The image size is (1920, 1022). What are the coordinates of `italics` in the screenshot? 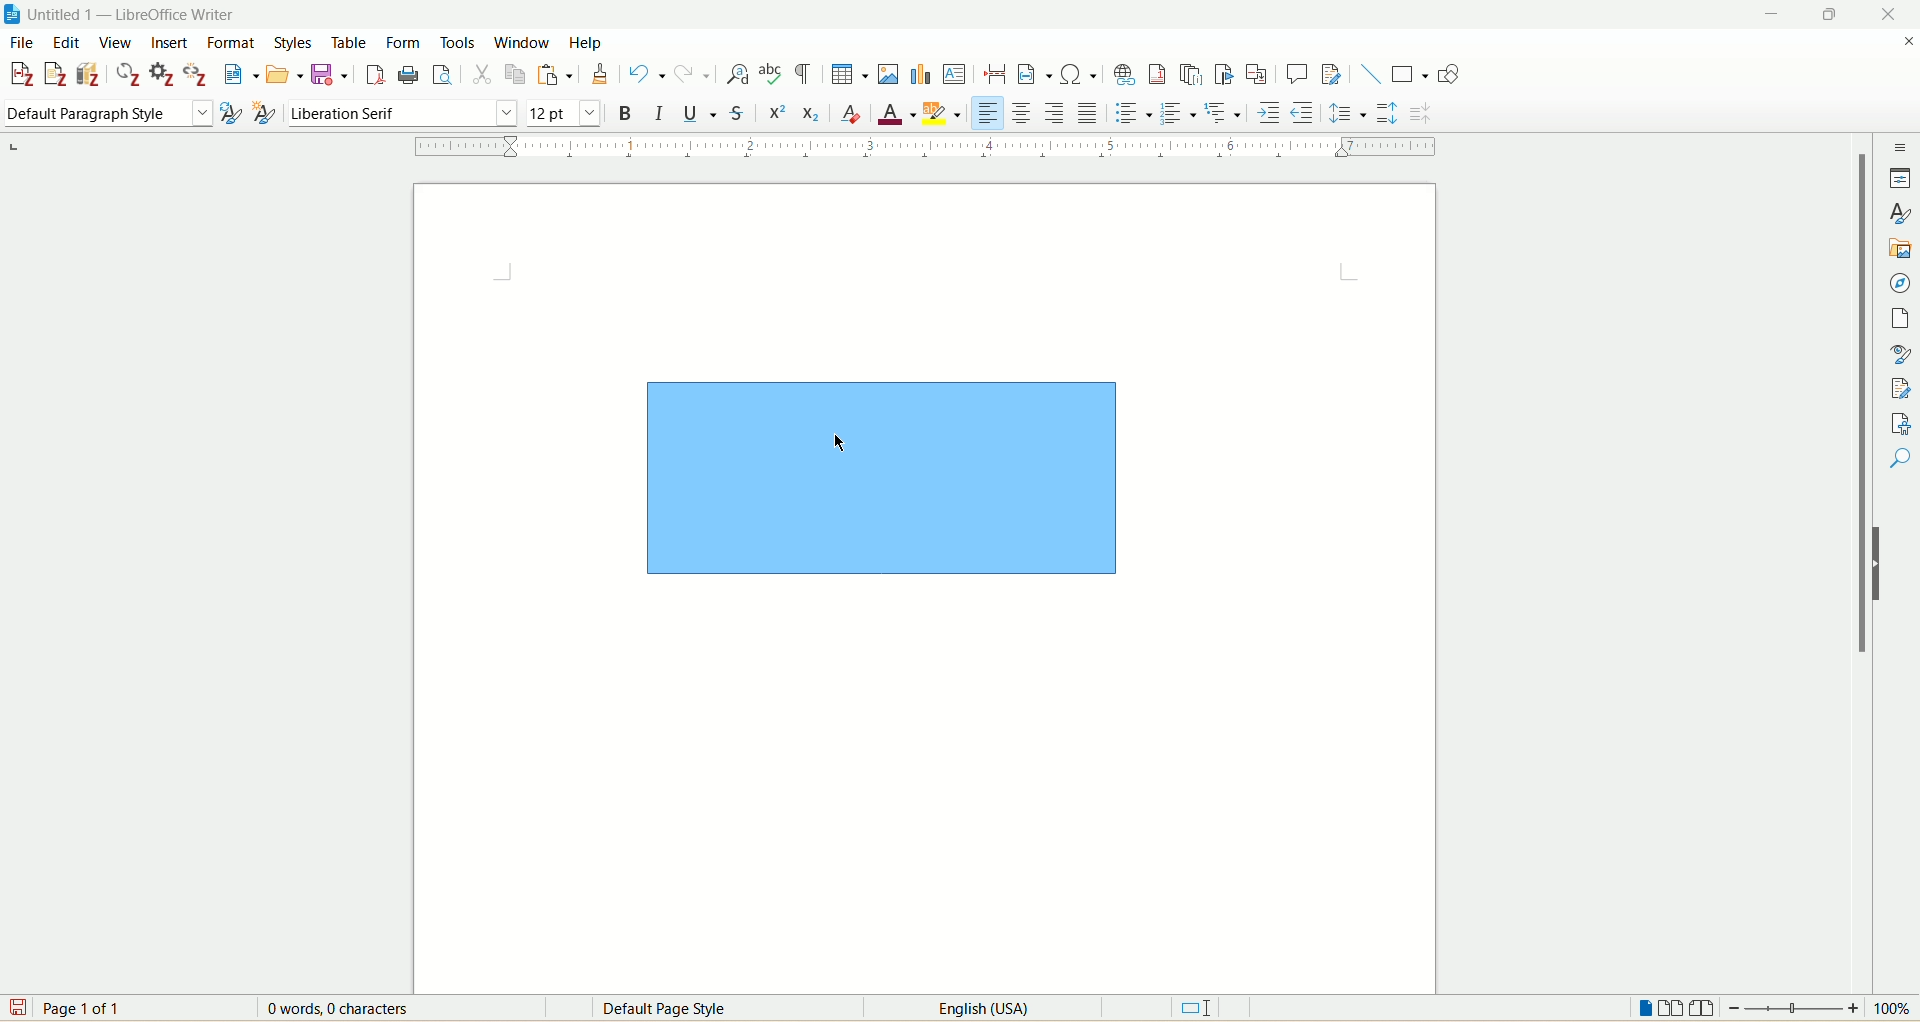 It's located at (658, 115).